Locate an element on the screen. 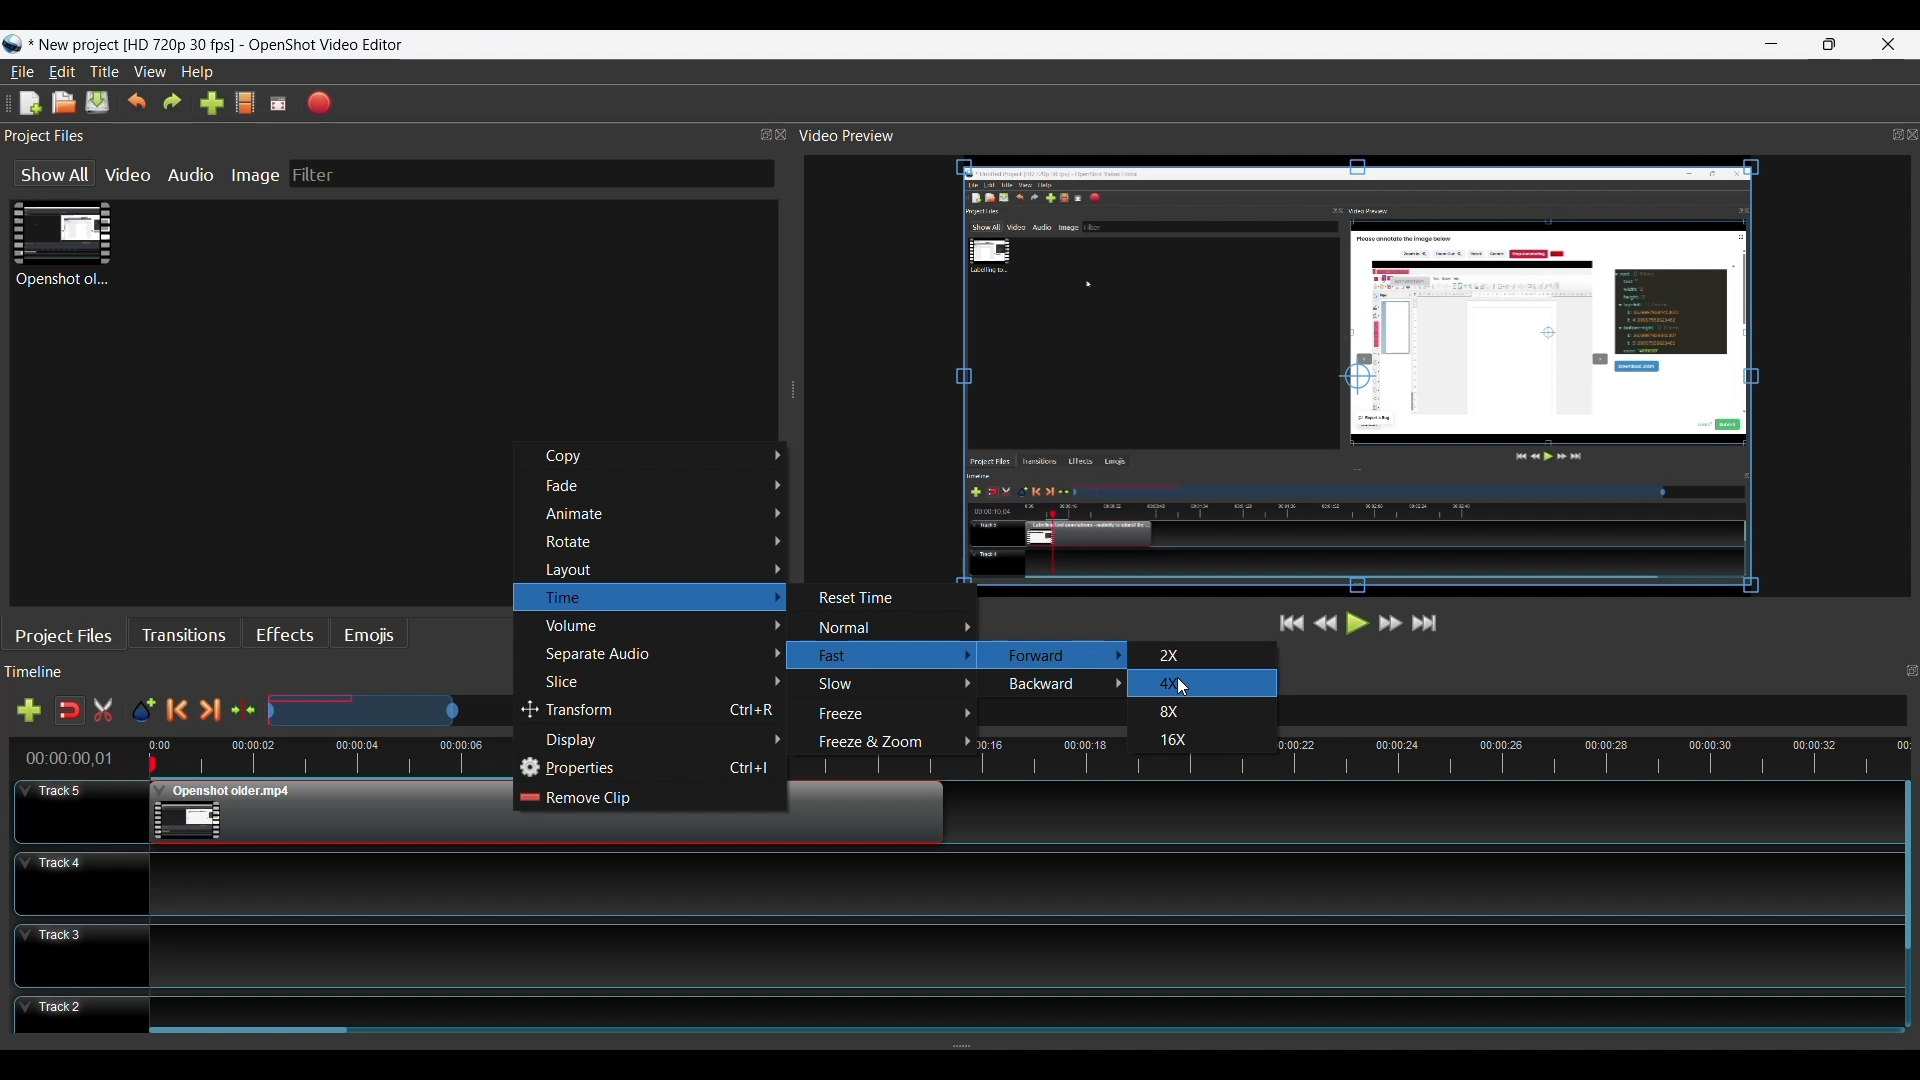 This screenshot has width=1920, height=1080. Animate is located at coordinates (662, 514).